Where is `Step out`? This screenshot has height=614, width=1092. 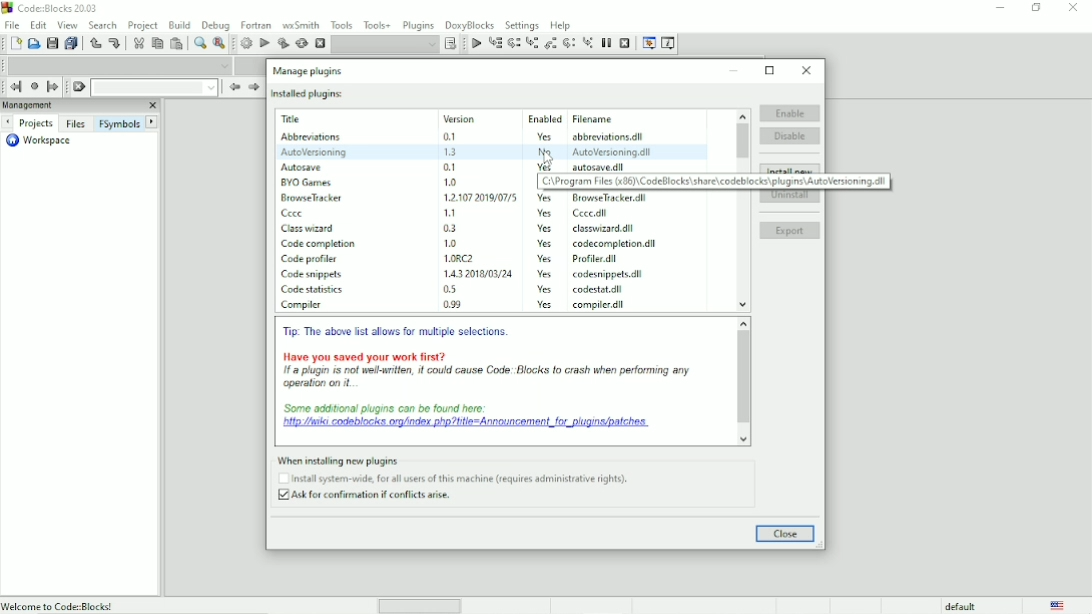 Step out is located at coordinates (549, 44).